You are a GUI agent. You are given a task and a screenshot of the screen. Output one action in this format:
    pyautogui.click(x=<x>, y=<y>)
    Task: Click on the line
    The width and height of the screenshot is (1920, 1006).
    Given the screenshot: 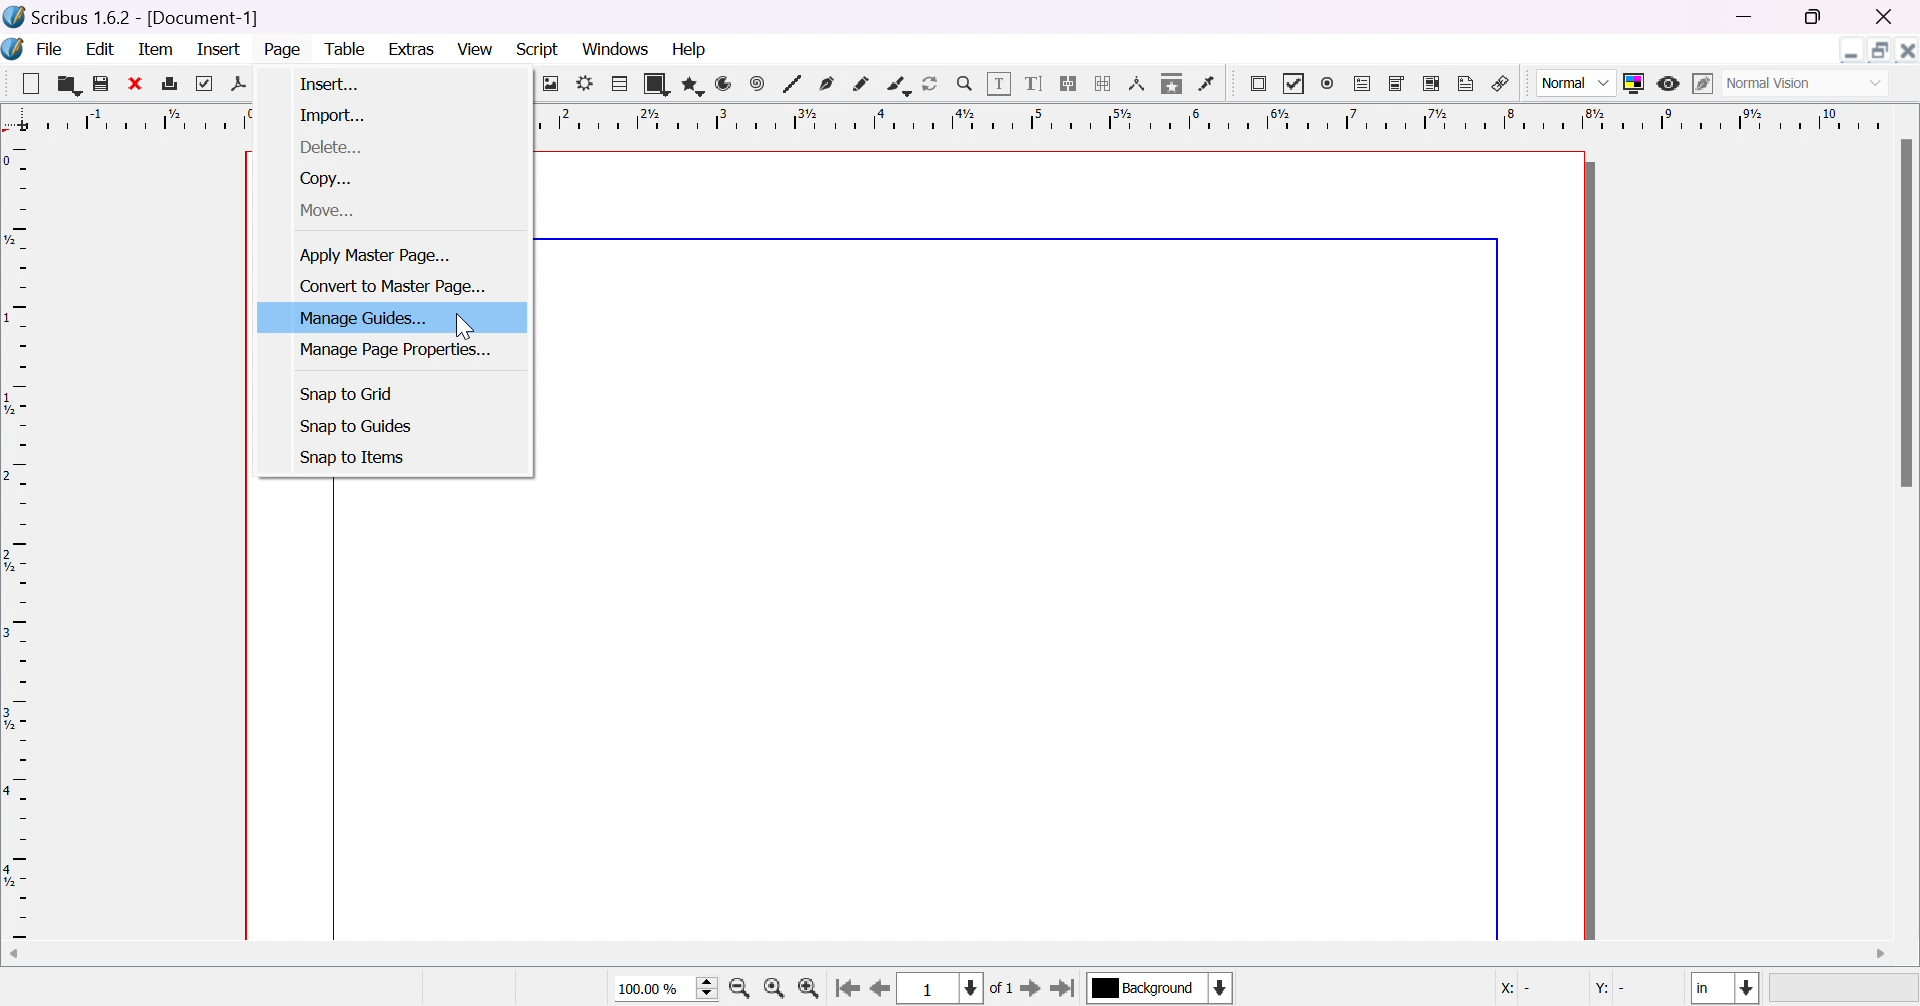 What is the action you would take?
    pyautogui.click(x=796, y=85)
    